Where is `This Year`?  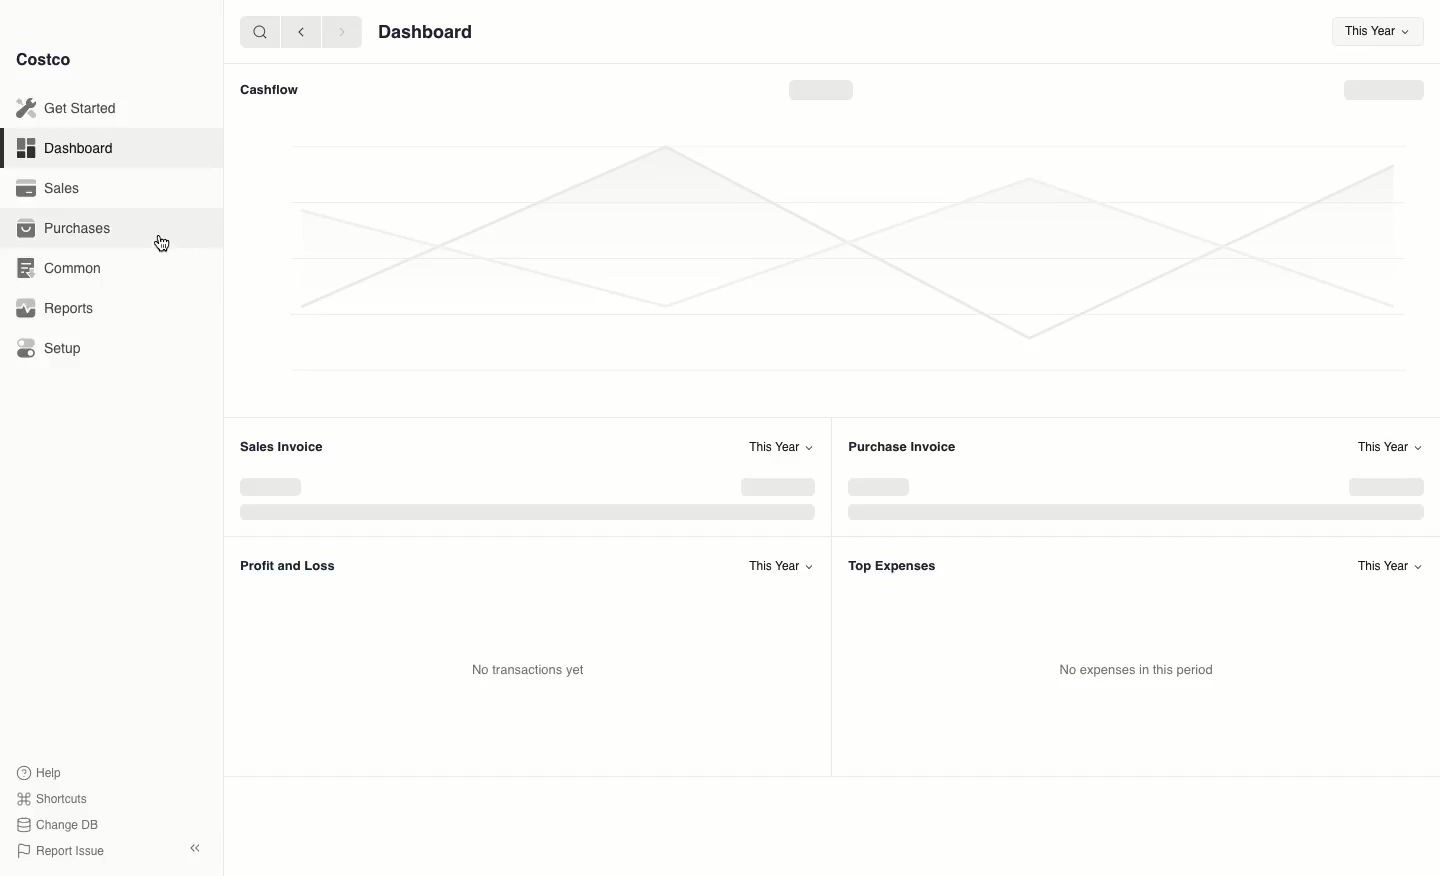
This Year is located at coordinates (779, 566).